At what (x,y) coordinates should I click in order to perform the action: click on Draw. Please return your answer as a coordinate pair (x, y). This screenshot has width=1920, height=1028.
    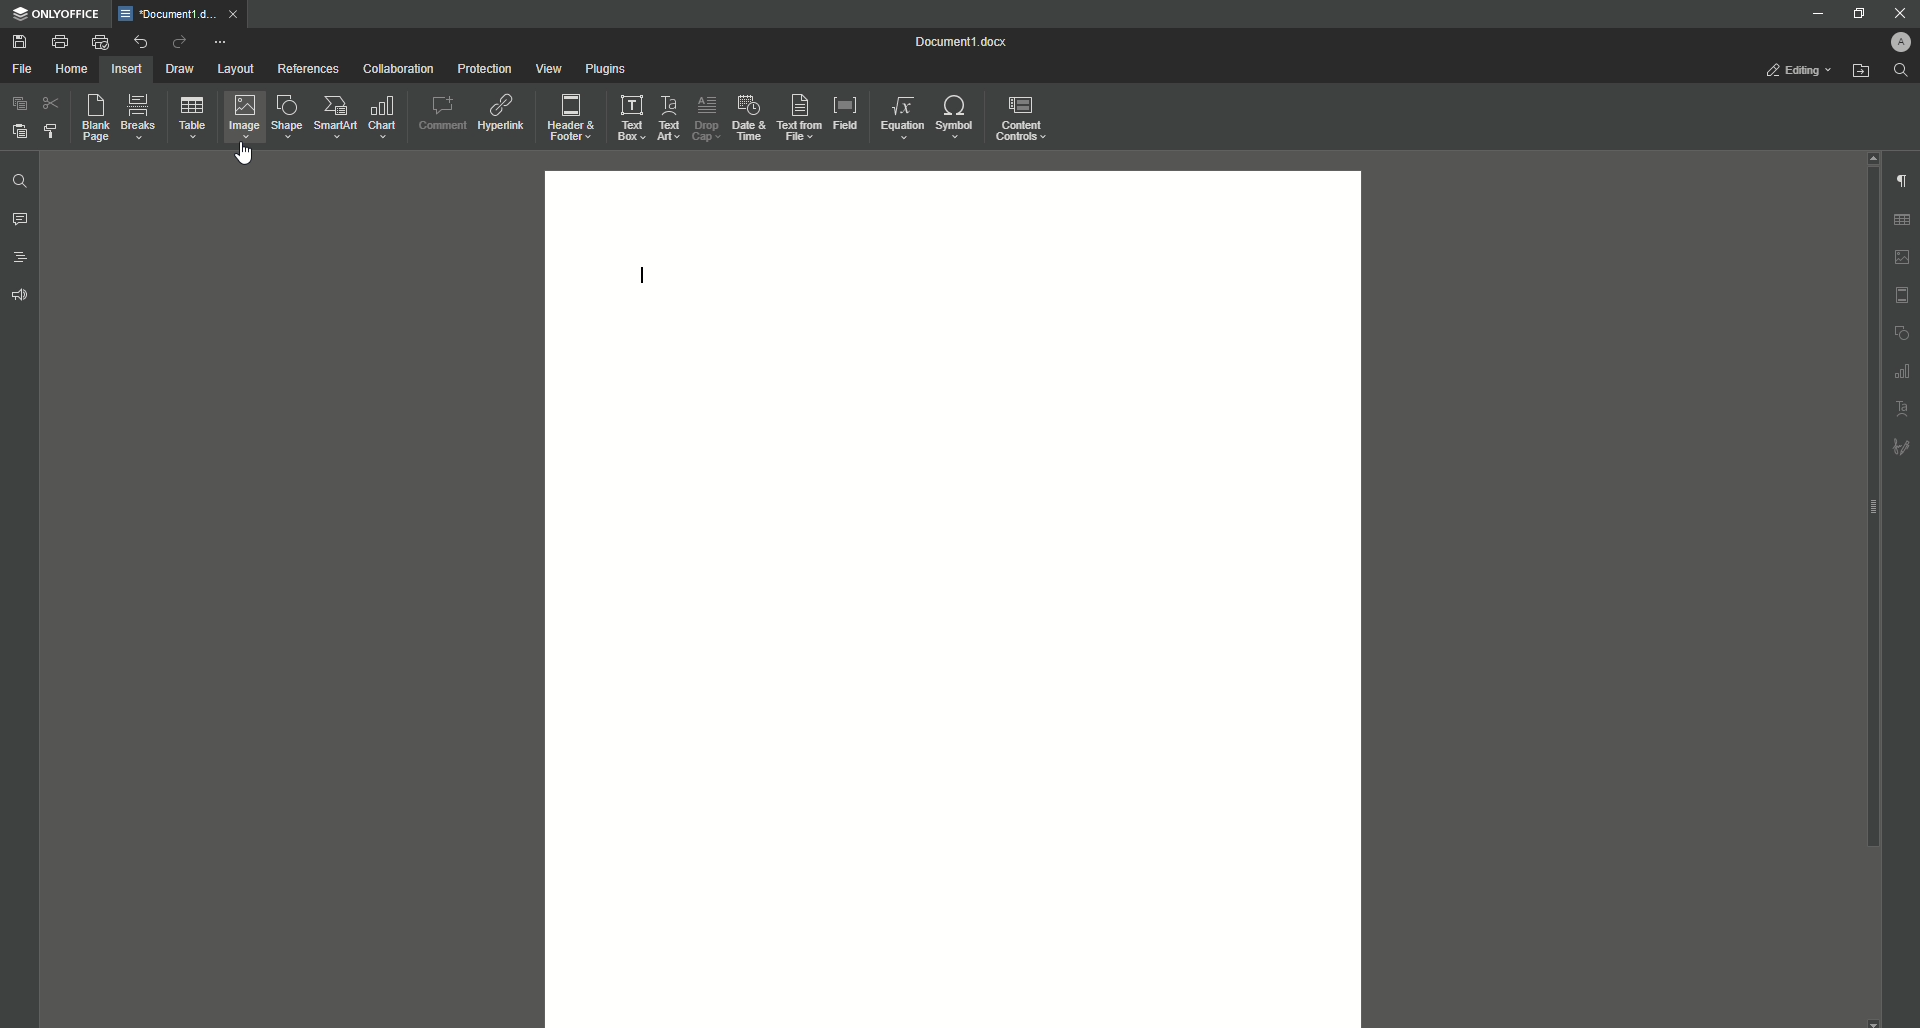
    Looking at the image, I should click on (180, 70).